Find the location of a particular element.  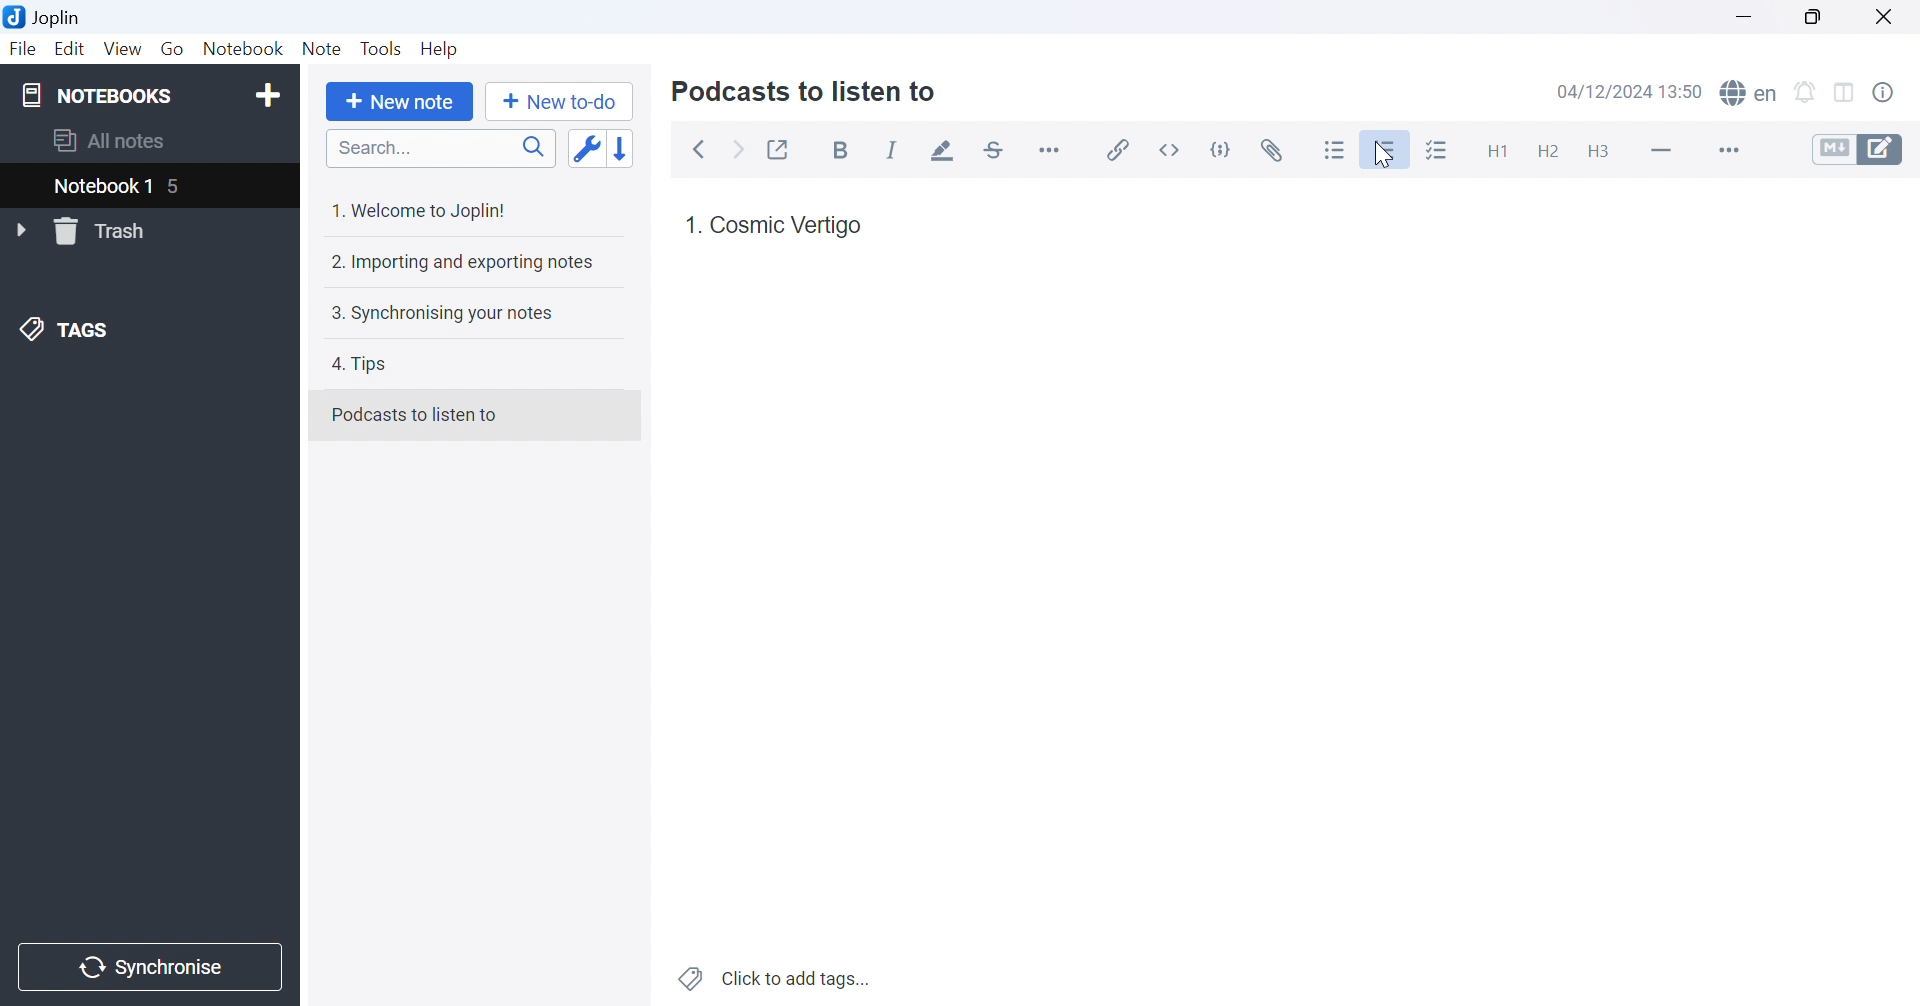

Notebook 1 is located at coordinates (101, 187).